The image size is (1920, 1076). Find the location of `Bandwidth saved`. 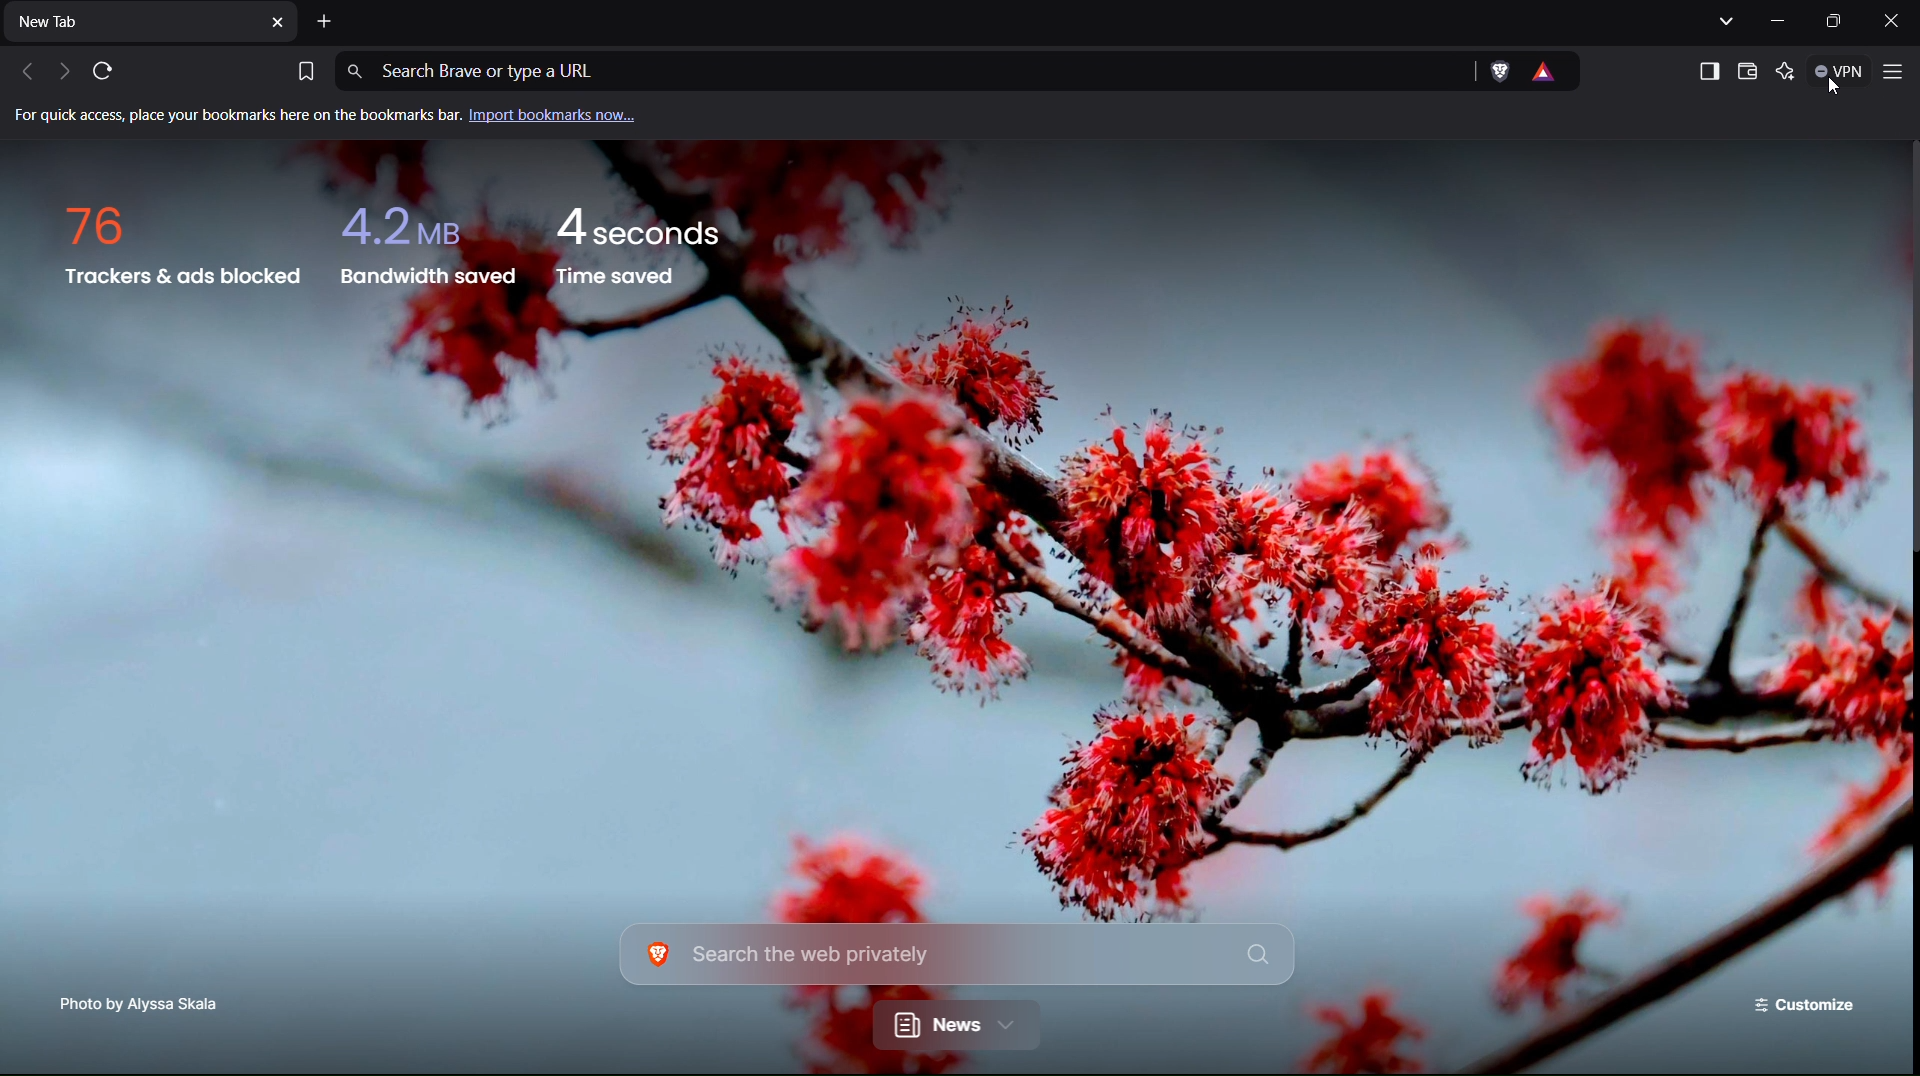

Bandwidth saved is located at coordinates (425, 248).